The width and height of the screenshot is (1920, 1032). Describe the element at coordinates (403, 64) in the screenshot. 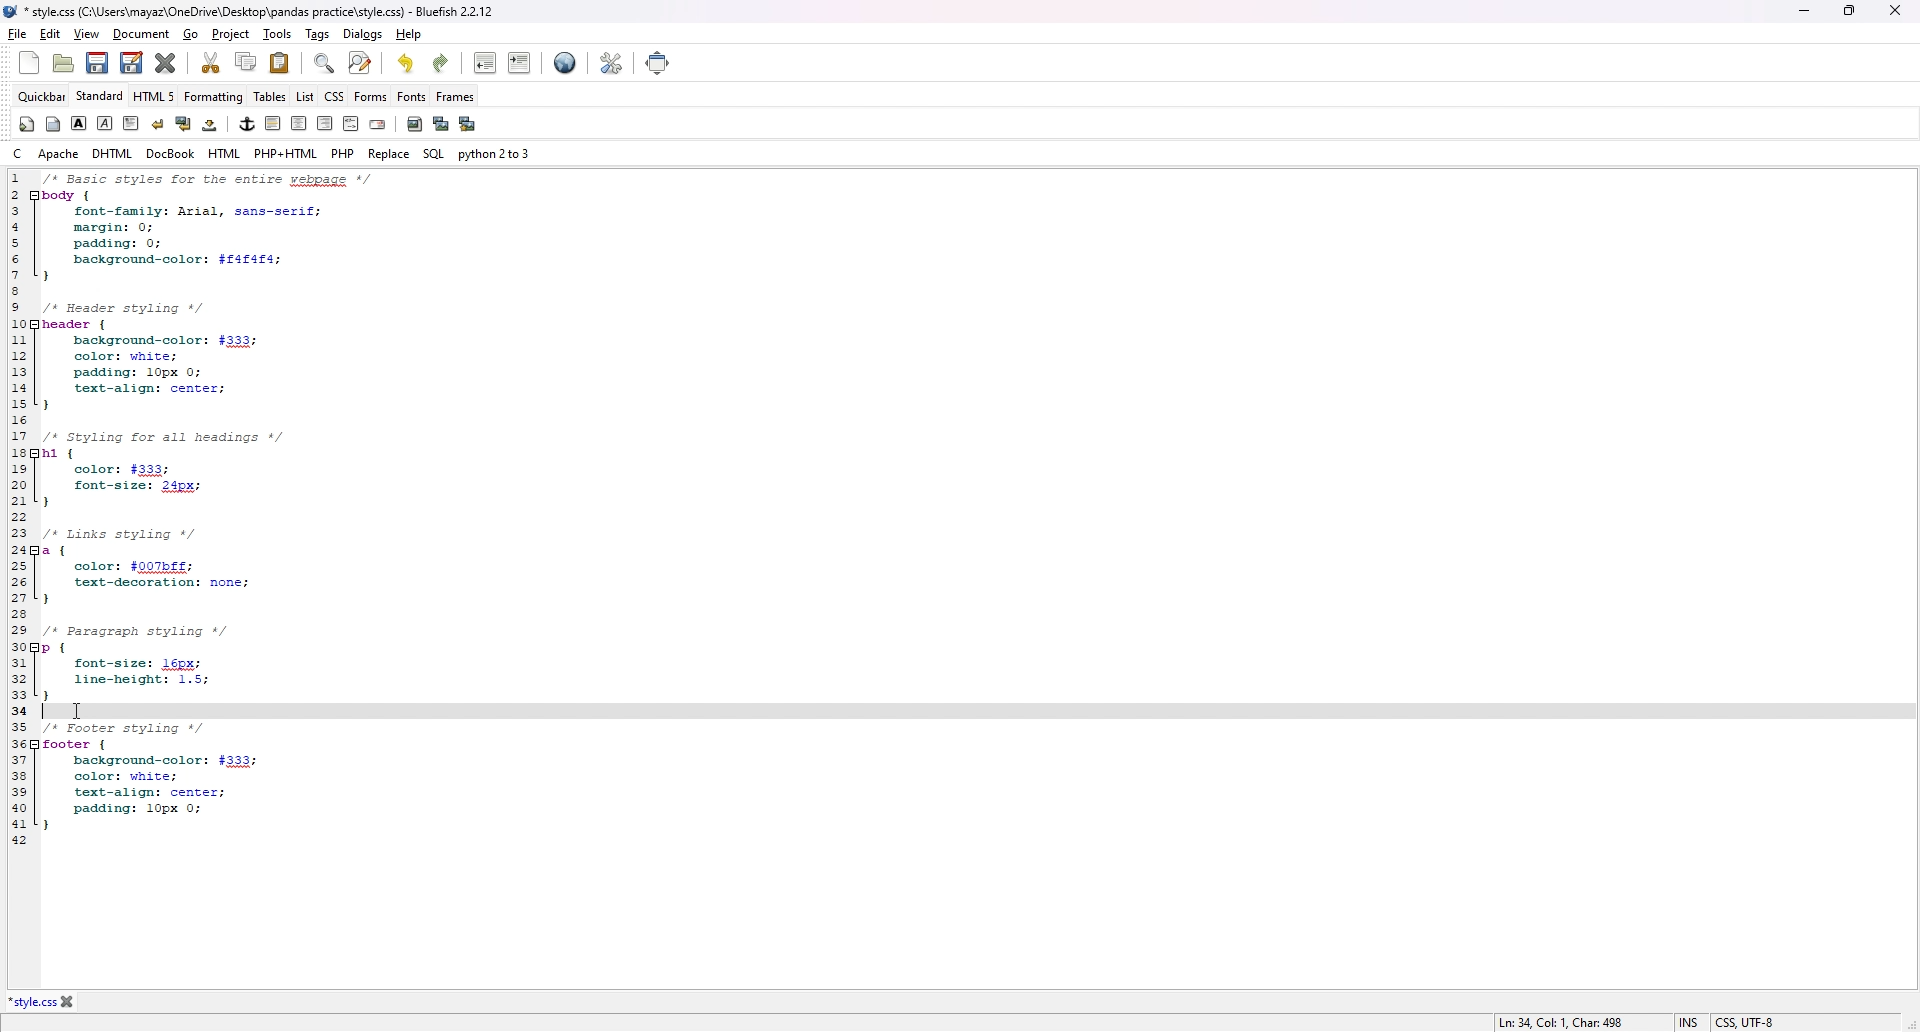

I see `undo` at that location.